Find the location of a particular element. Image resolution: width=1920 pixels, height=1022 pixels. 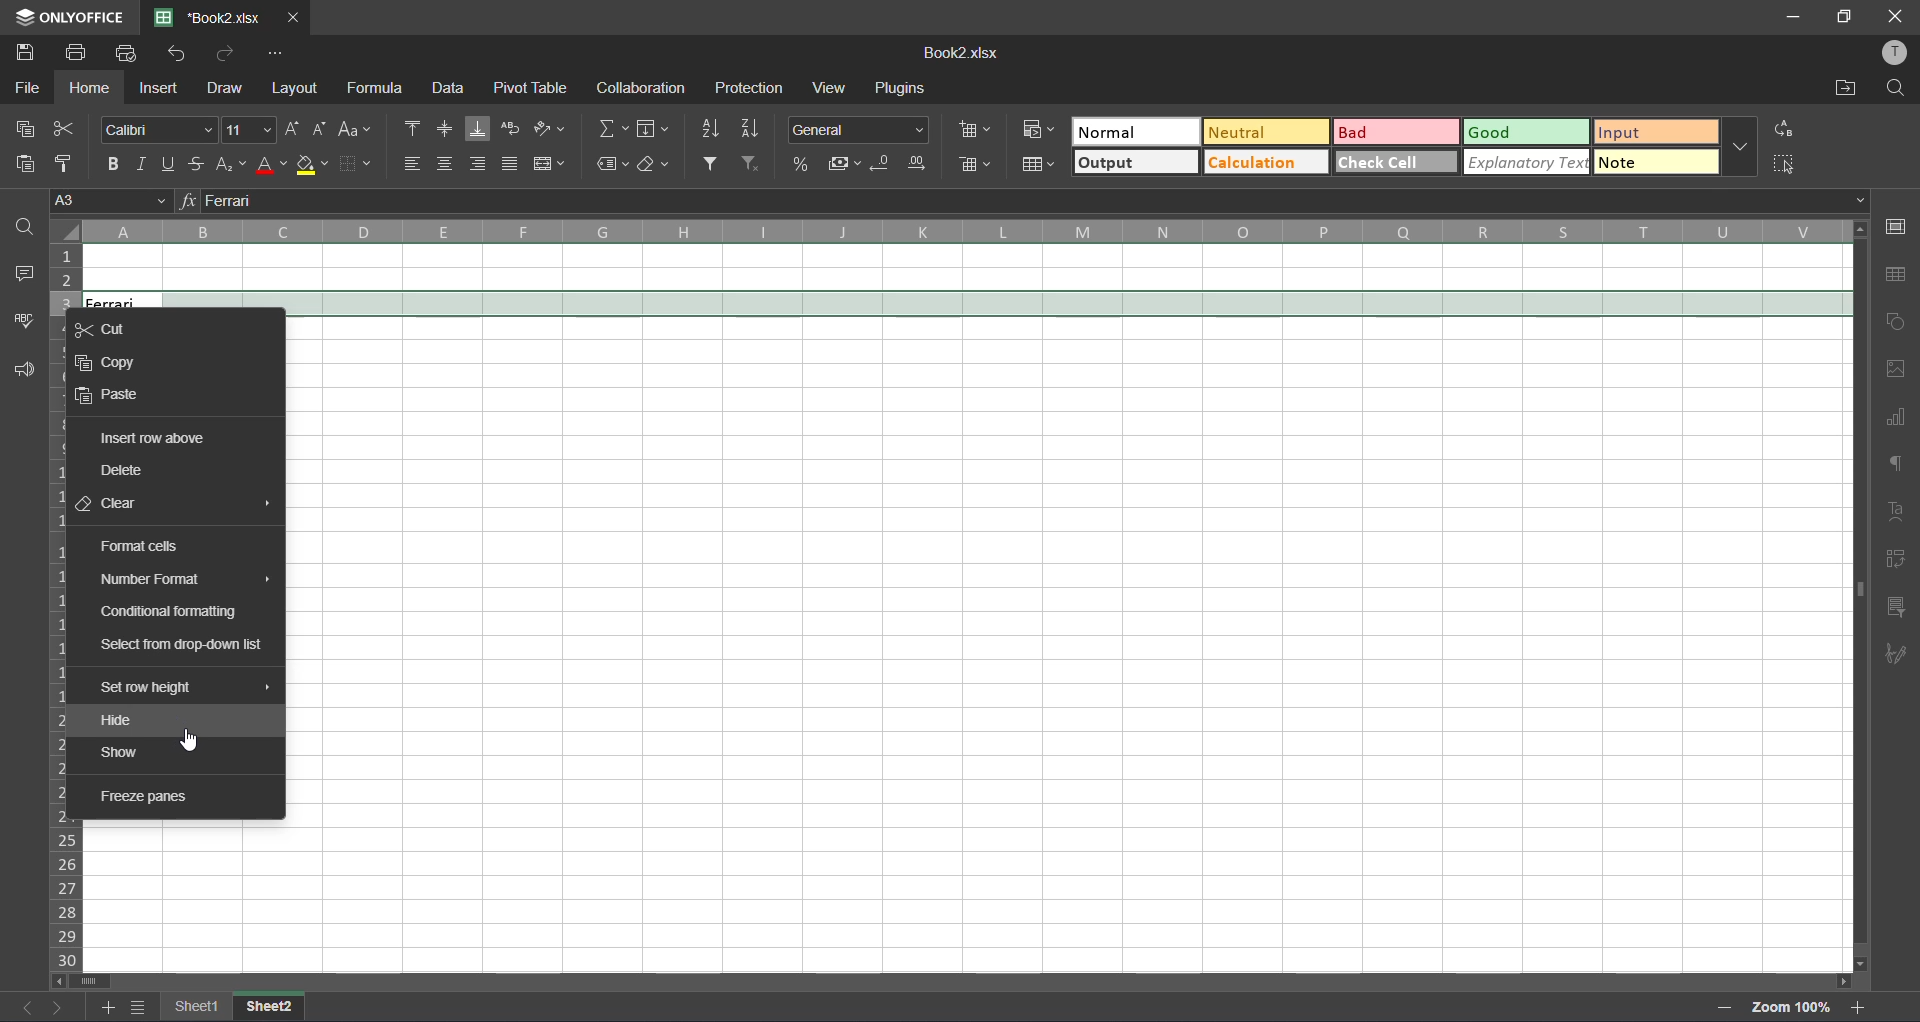

maximize is located at coordinates (1845, 18).